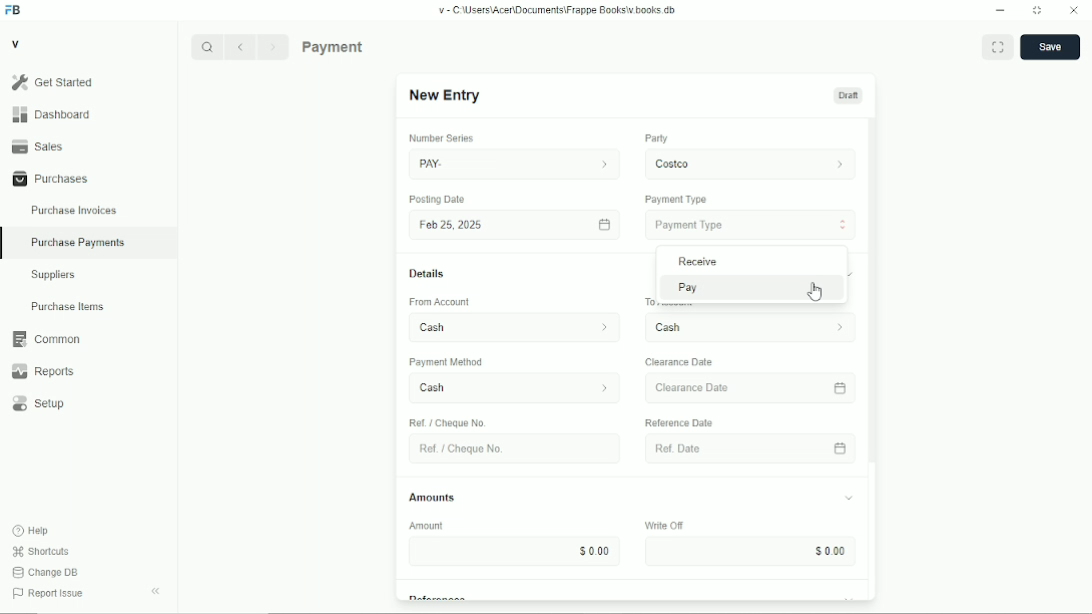 The width and height of the screenshot is (1092, 614). Describe the element at coordinates (751, 288) in the screenshot. I see `Pay` at that location.